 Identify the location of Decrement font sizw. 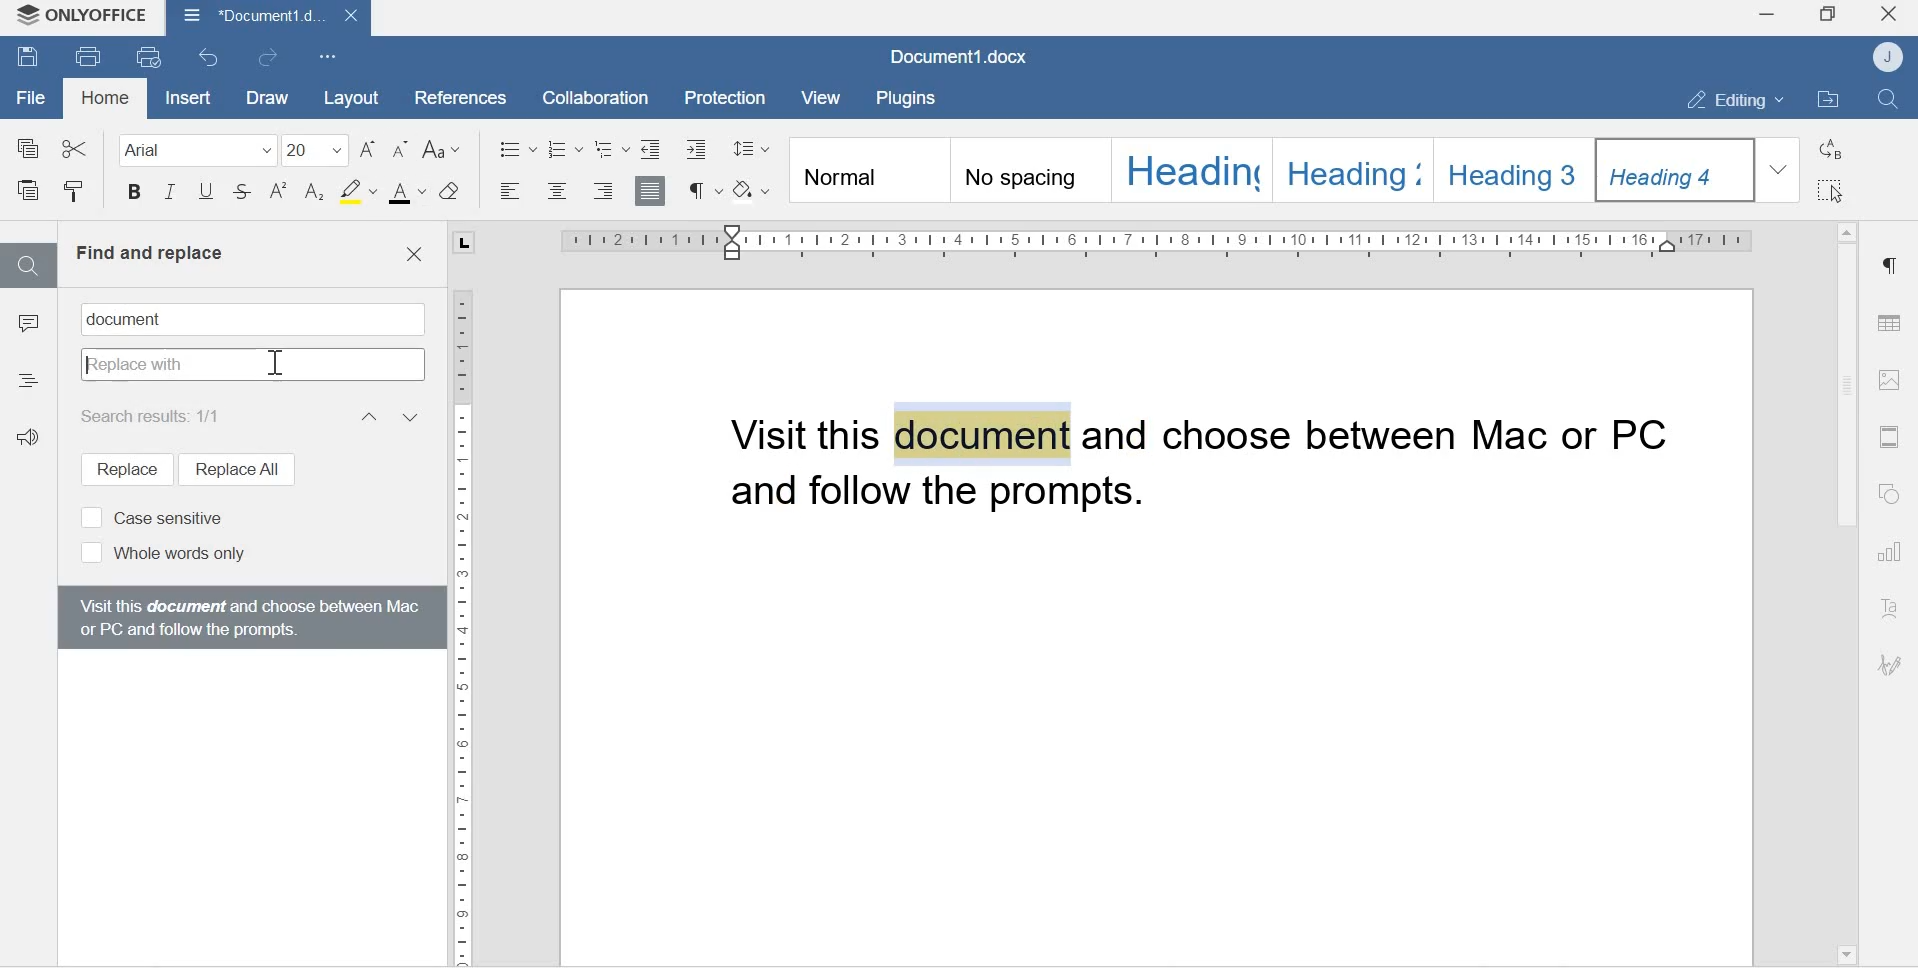
(401, 150).